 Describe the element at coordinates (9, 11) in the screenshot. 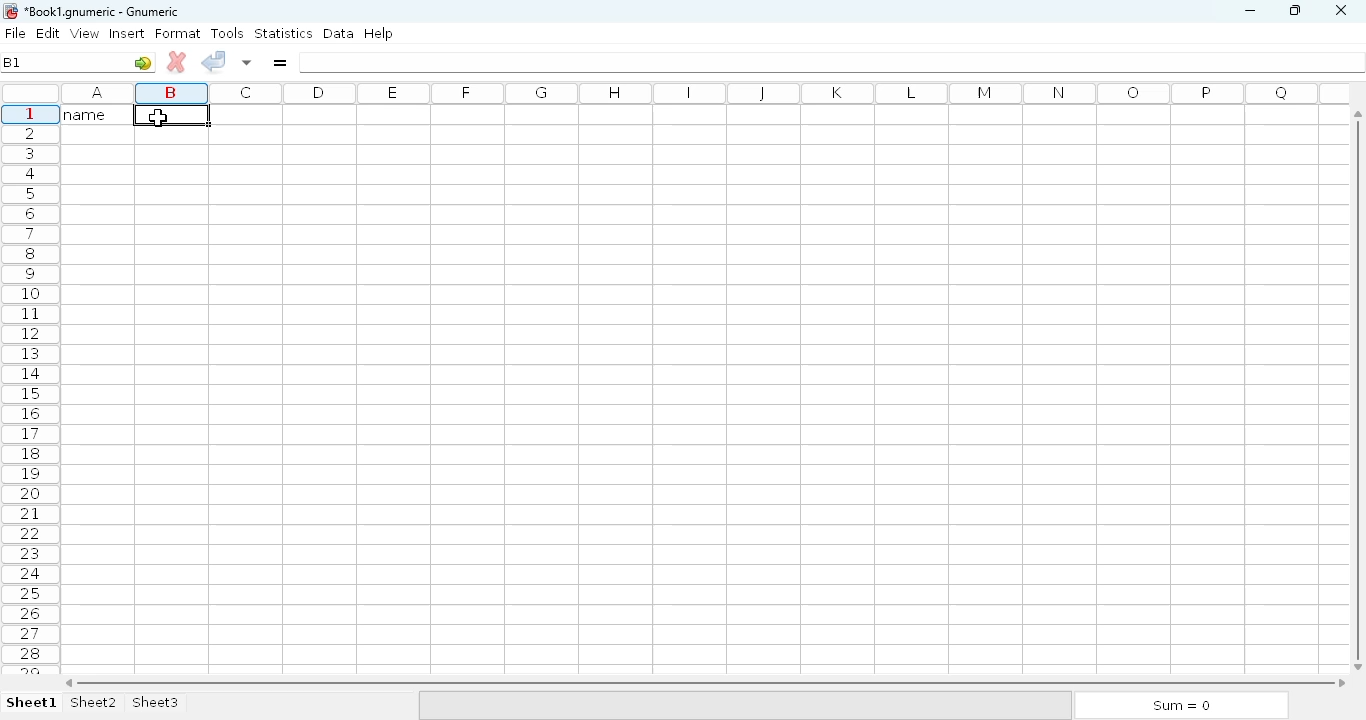

I see `logo` at that location.